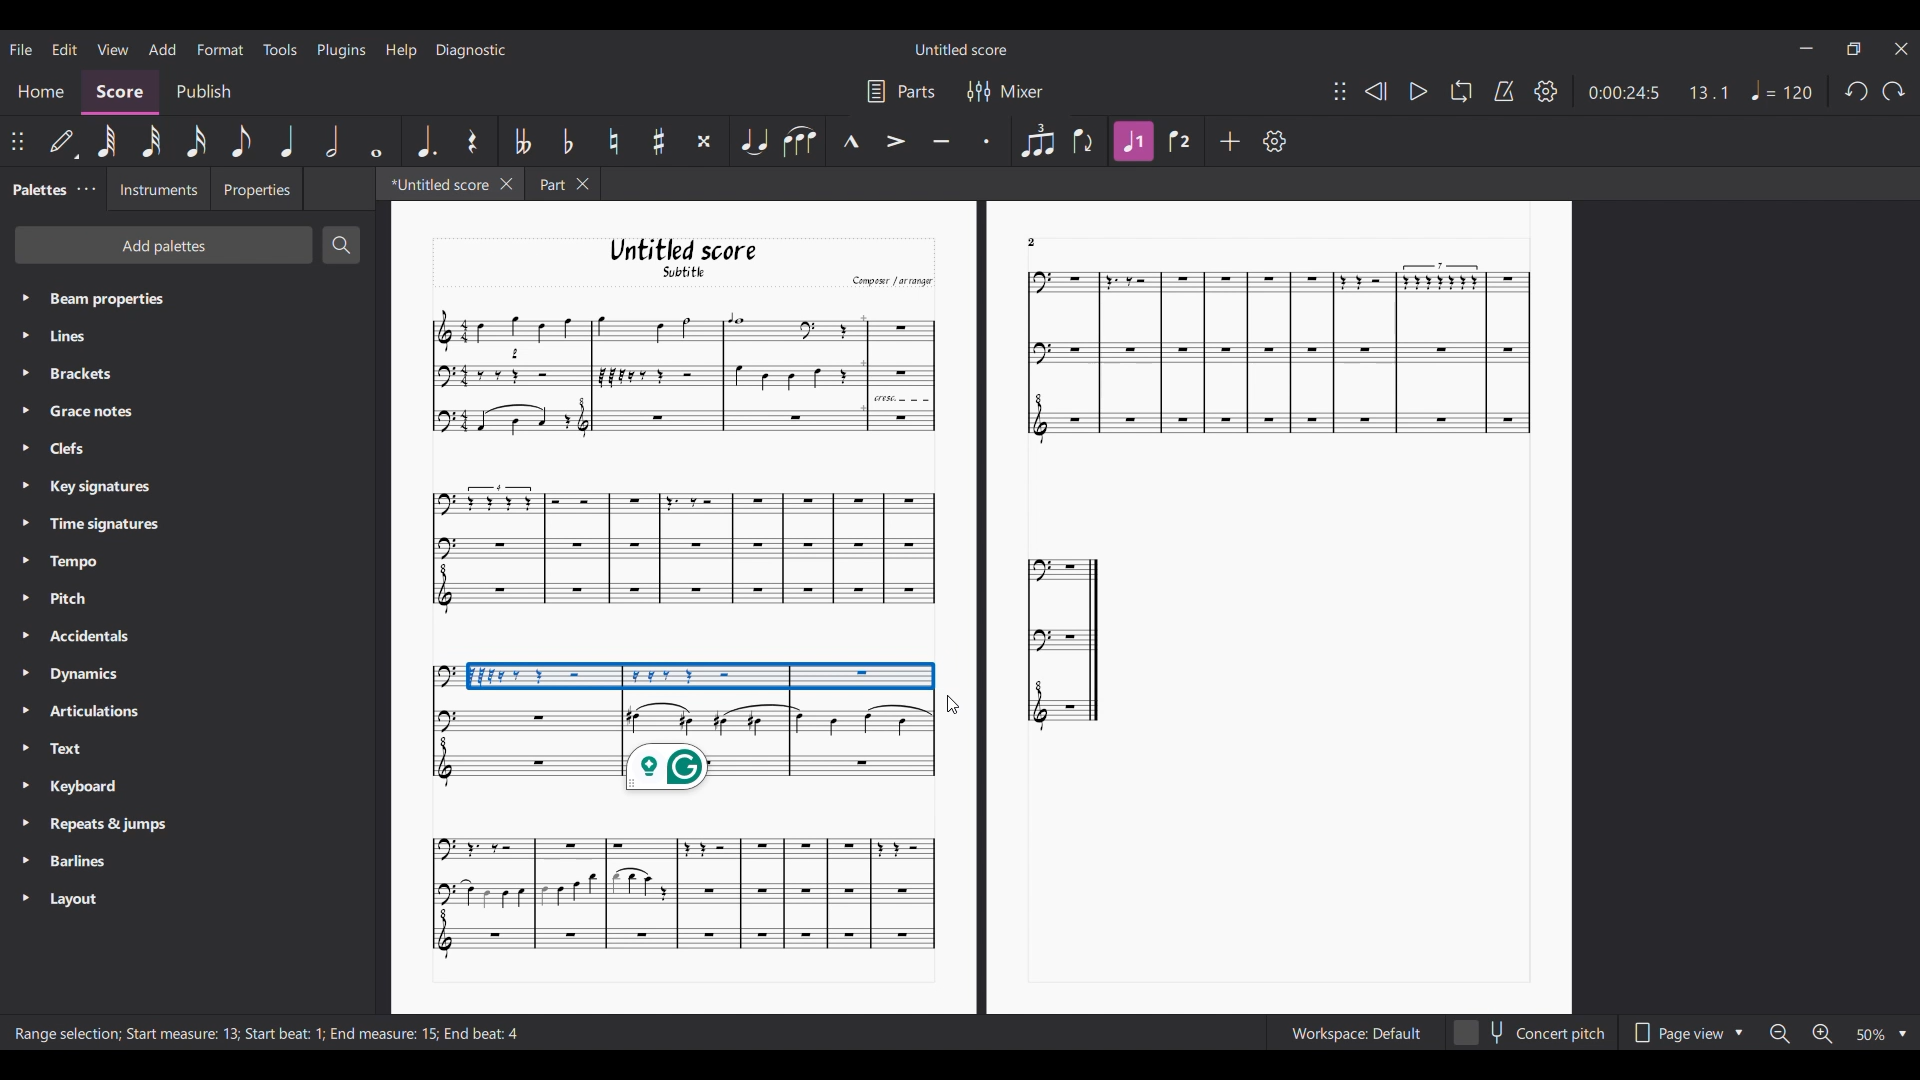  What do you see at coordinates (507, 183) in the screenshot?
I see `Close current tab` at bounding box center [507, 183].